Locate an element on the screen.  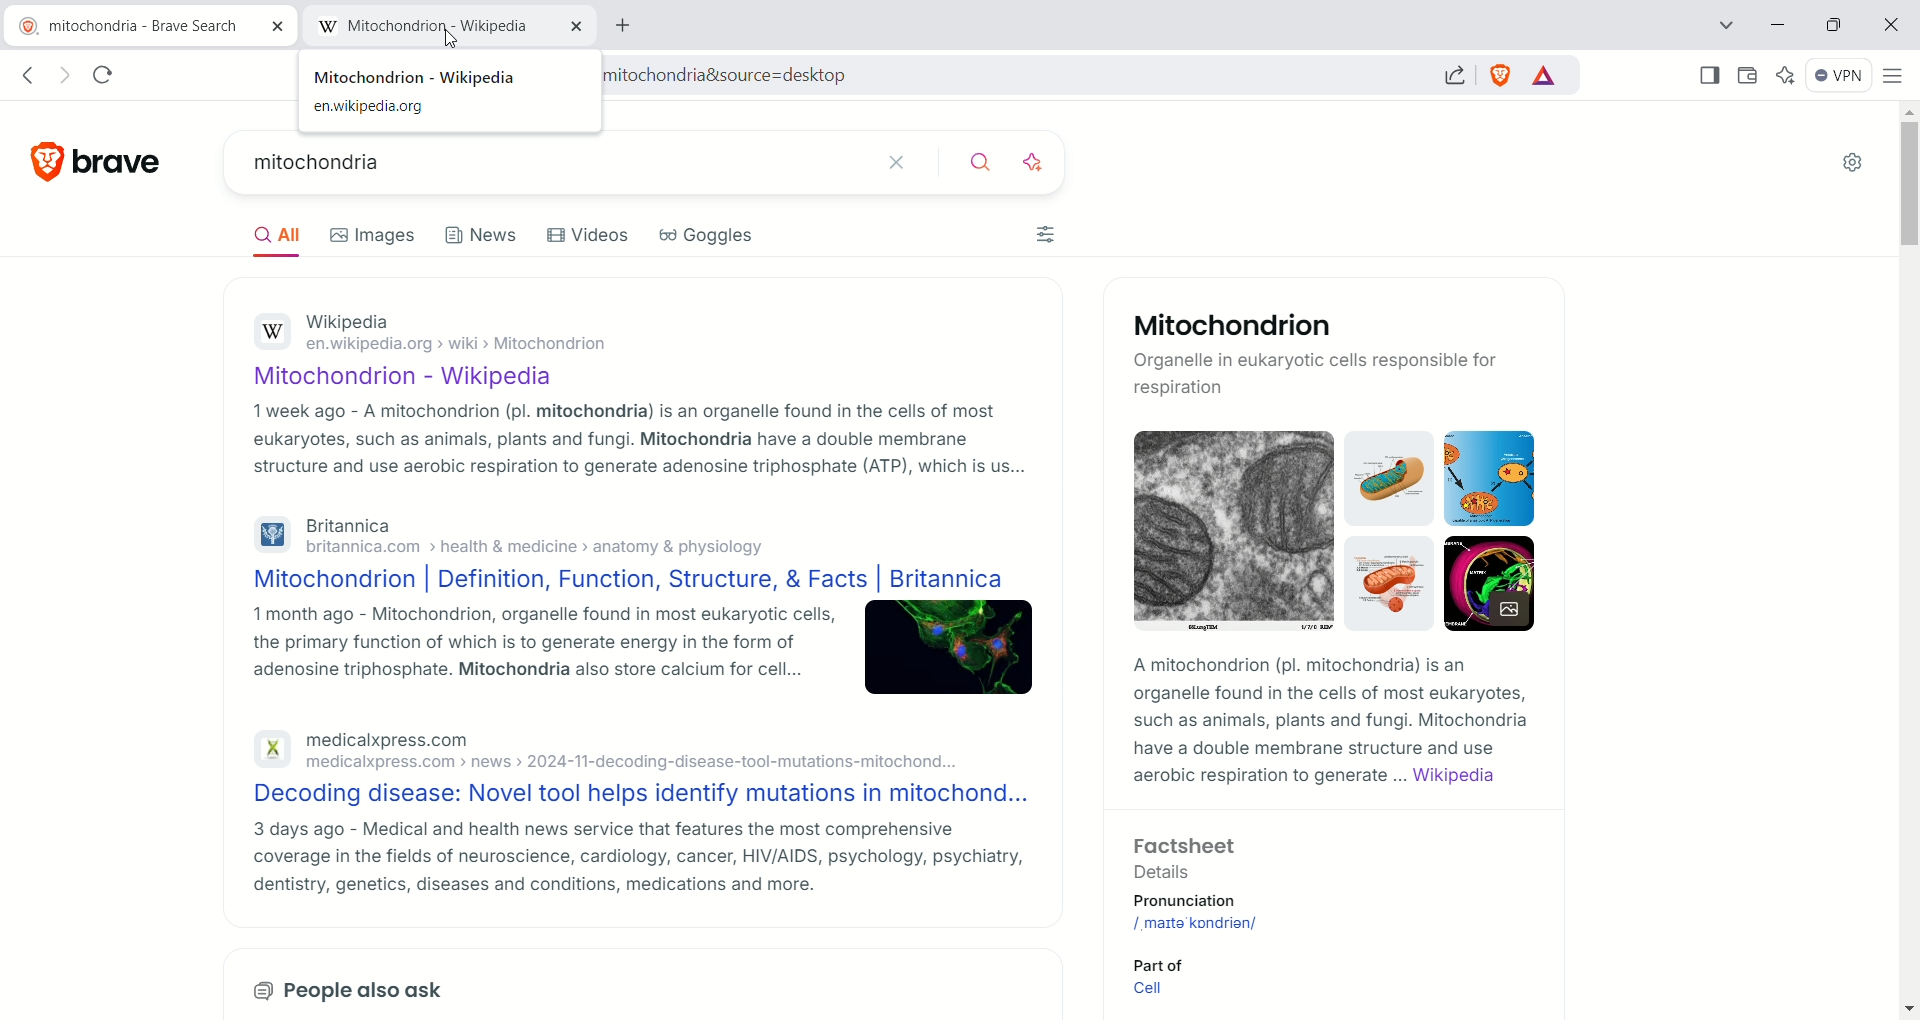
Mitochondrion | Definition, Function, Structure, & Facts | Britannica is located at coordinates (616, 579).